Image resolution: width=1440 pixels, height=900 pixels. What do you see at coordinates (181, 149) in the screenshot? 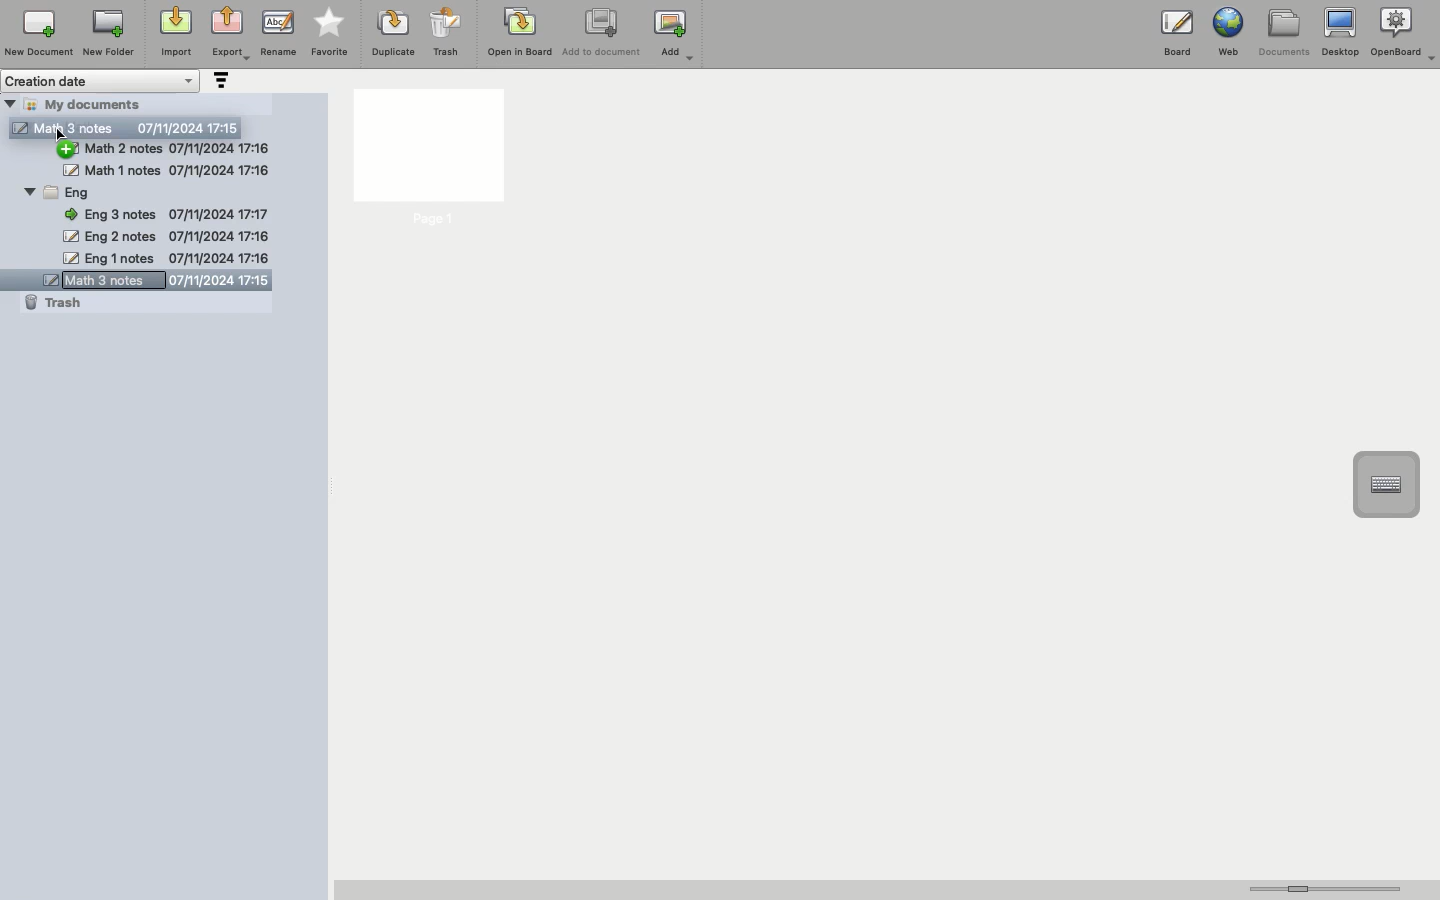
I see `Math 2 notes` at bounding box center [181, 149].